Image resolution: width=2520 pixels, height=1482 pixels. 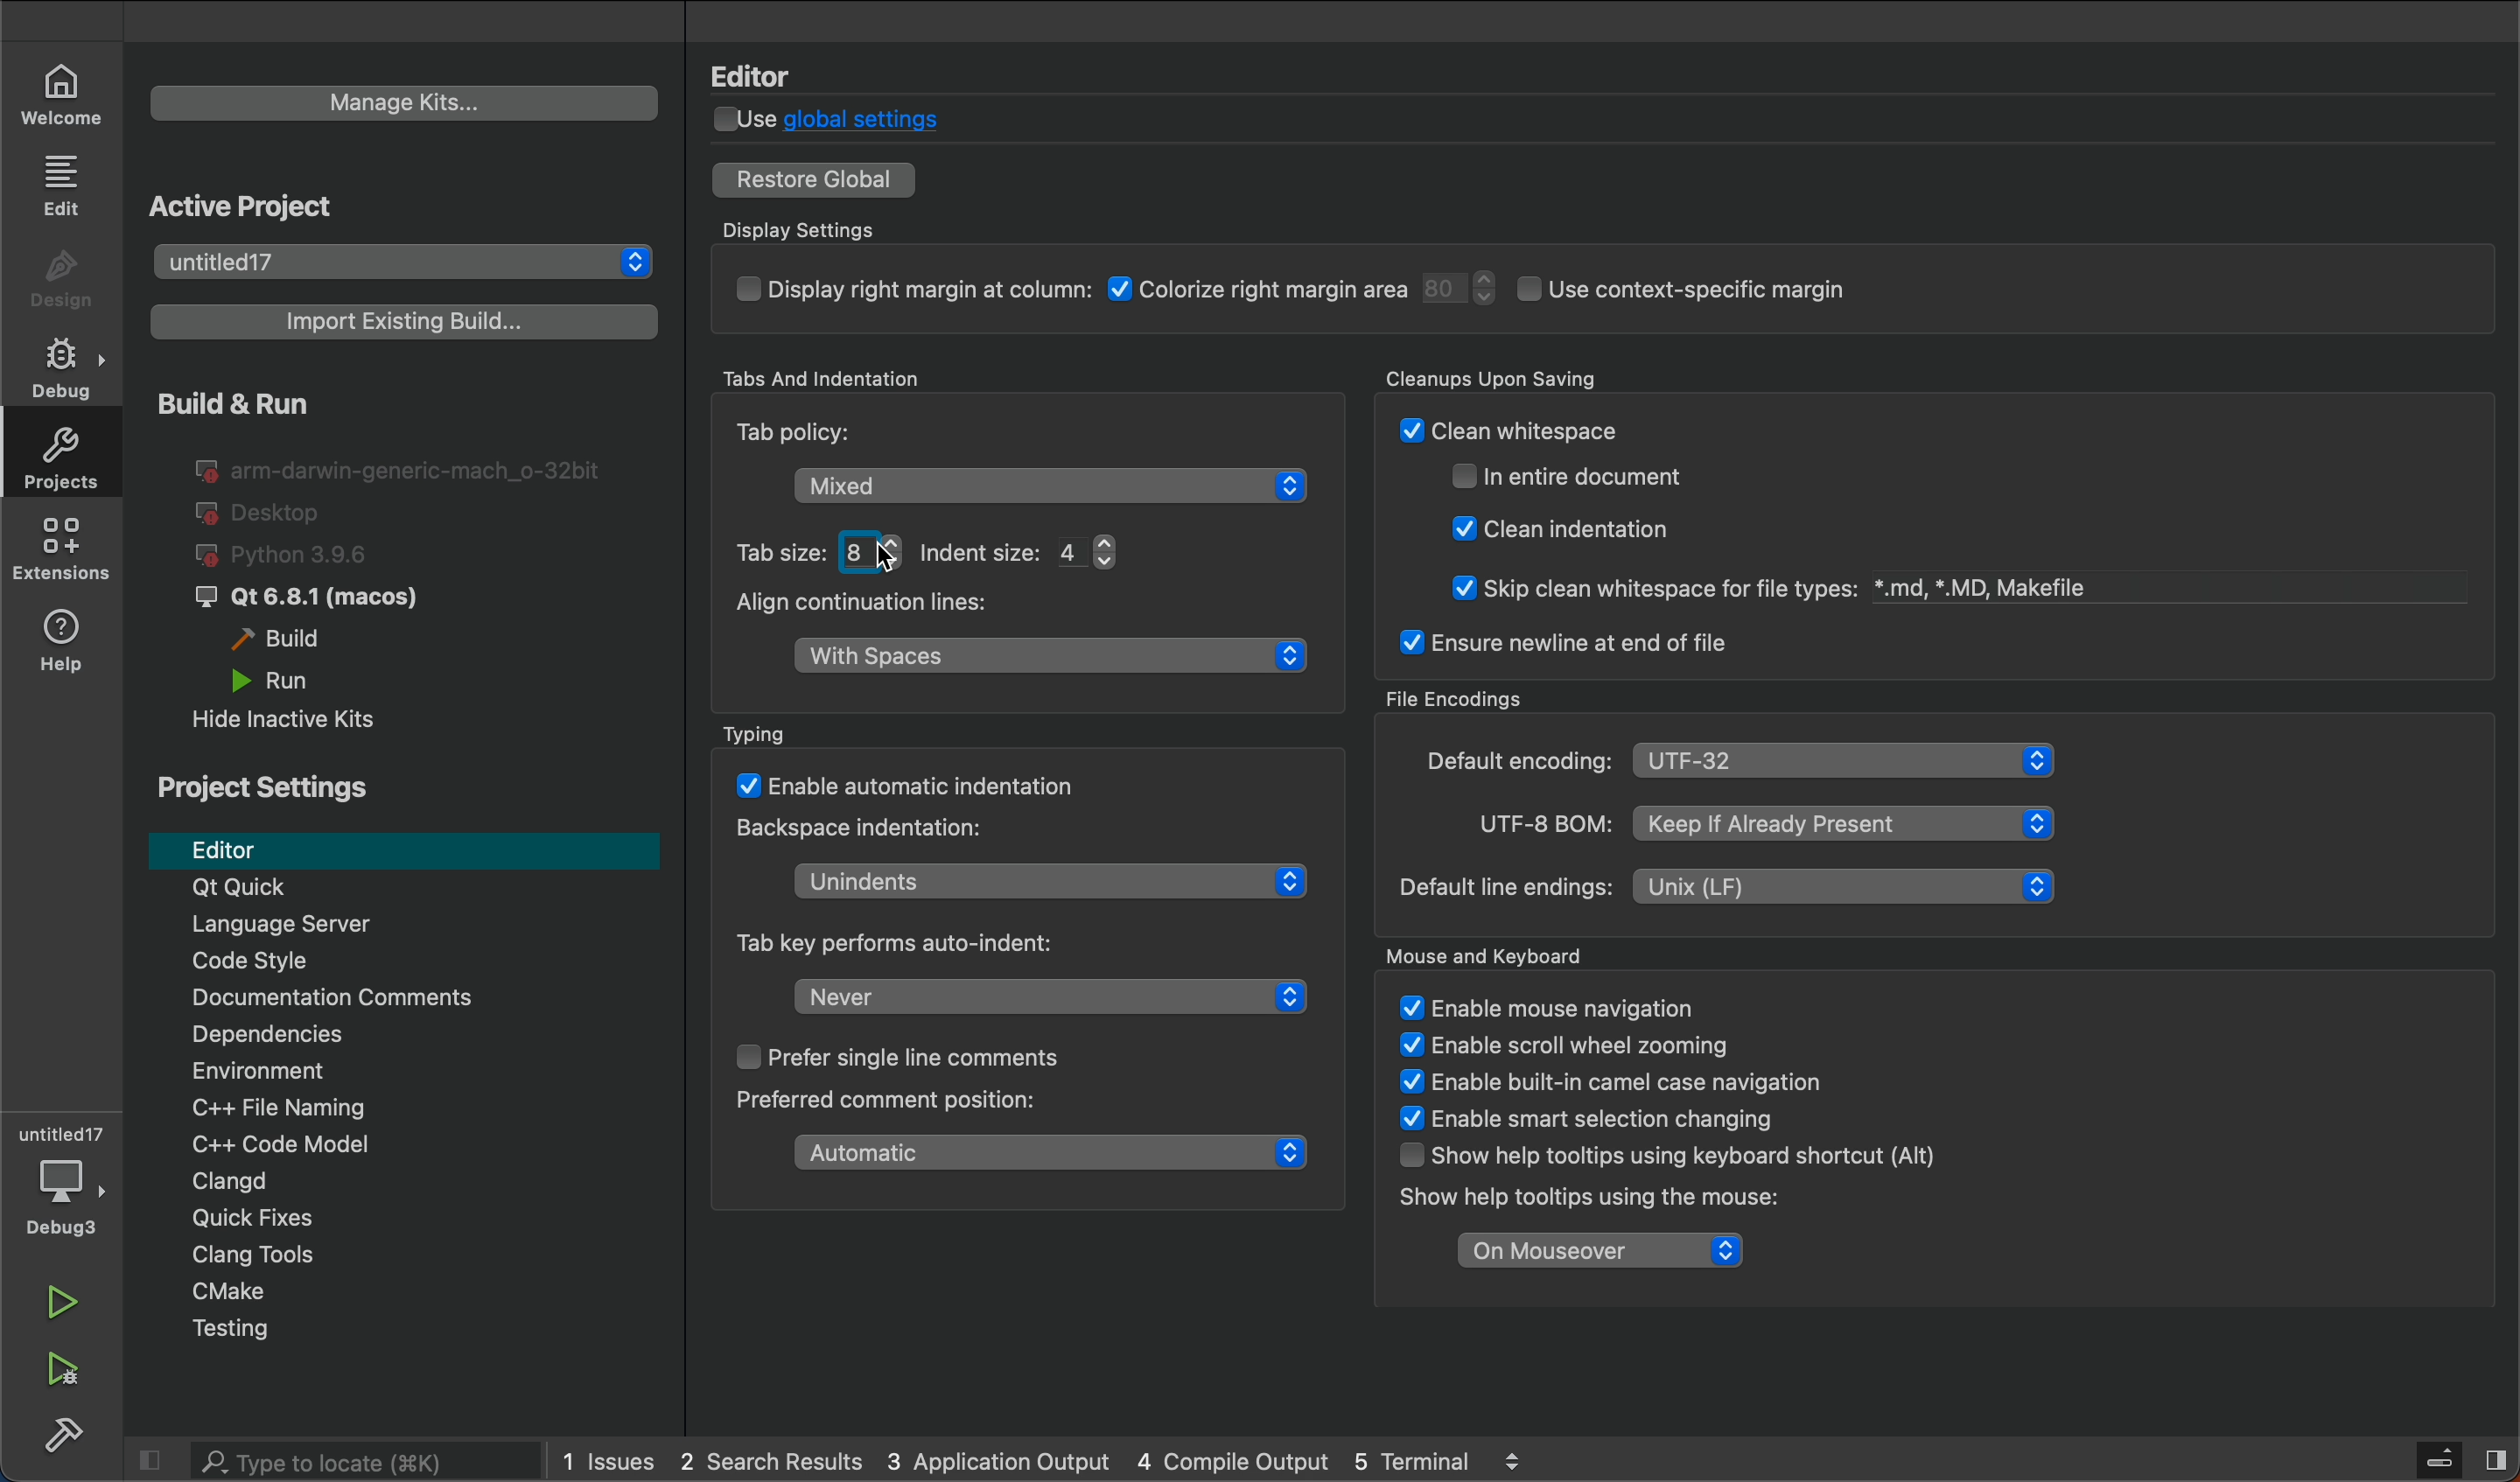 What do you see at coordinates (419, 1296) in the screenshot?
I see `Cmakje` at bounding box center [419, 1296].